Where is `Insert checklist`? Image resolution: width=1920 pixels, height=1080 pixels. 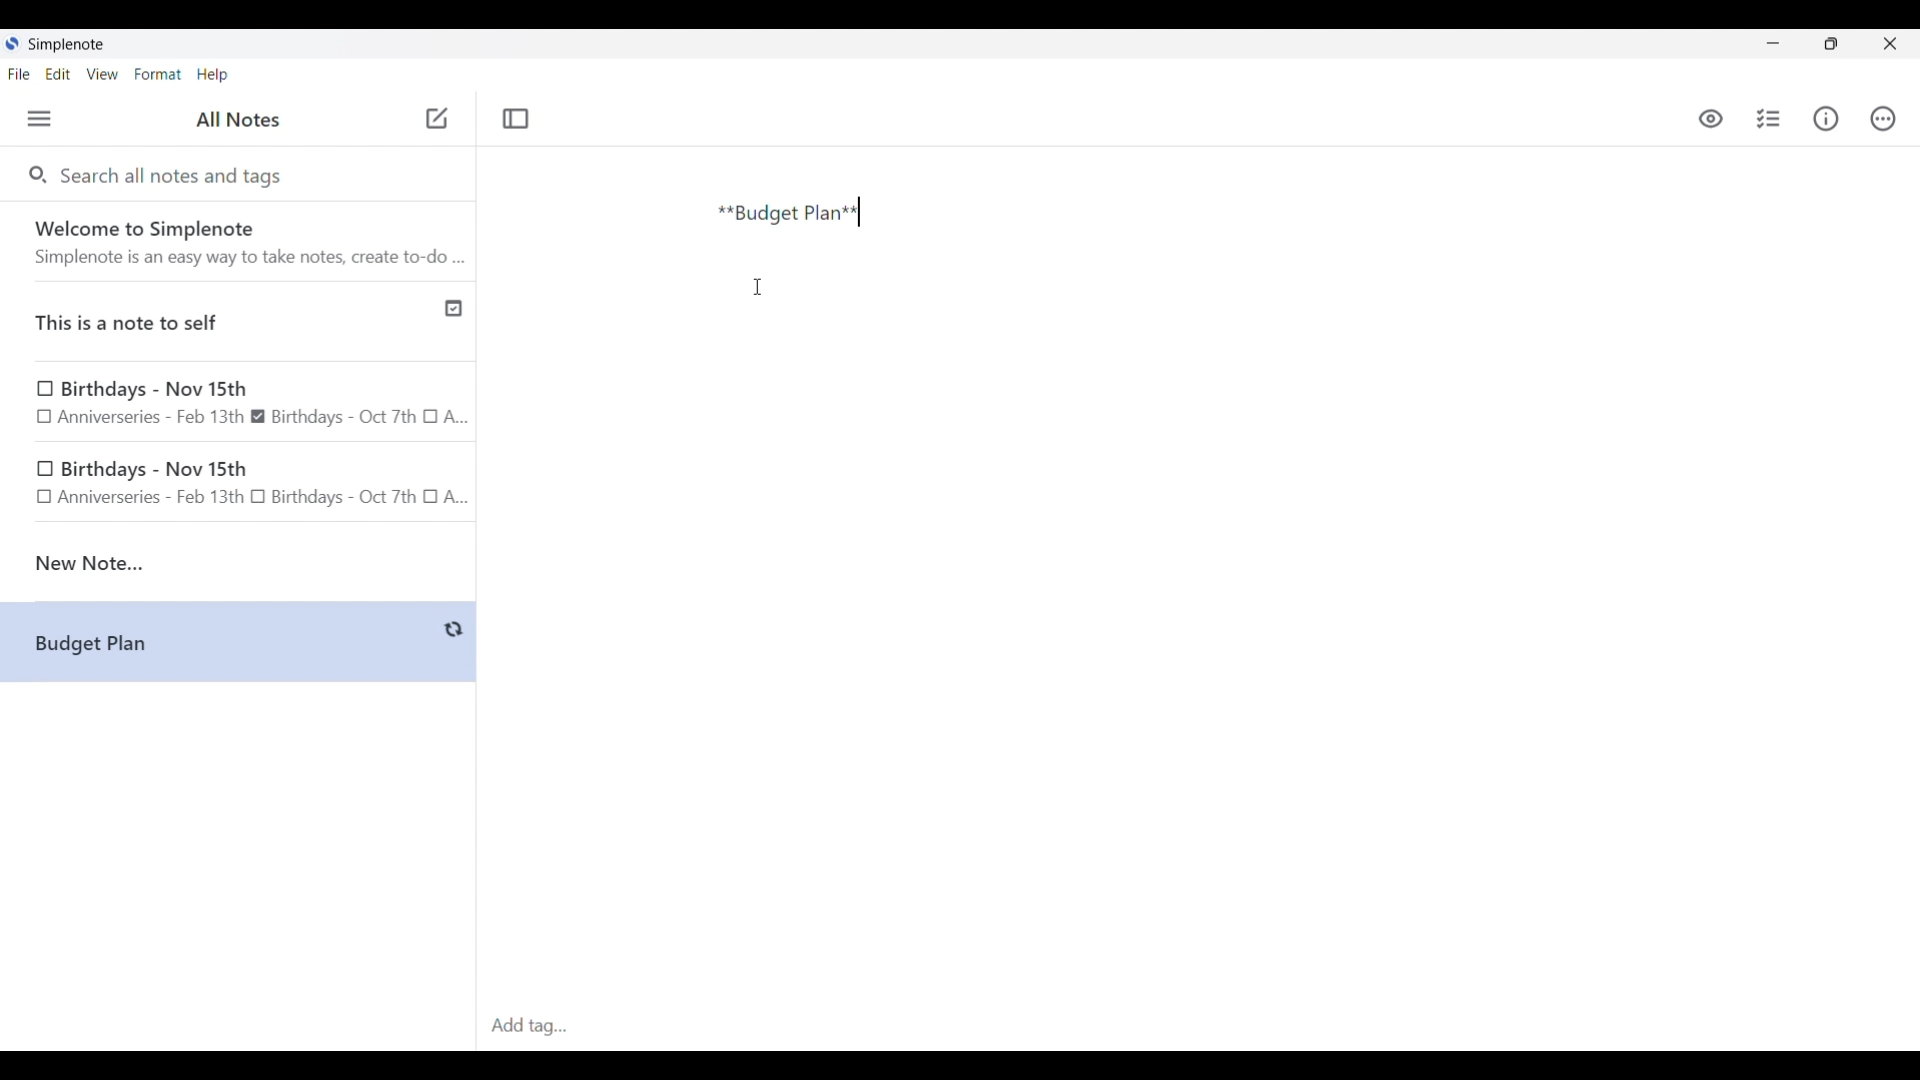 Insert checklist is located at coordinates (1770, 119).